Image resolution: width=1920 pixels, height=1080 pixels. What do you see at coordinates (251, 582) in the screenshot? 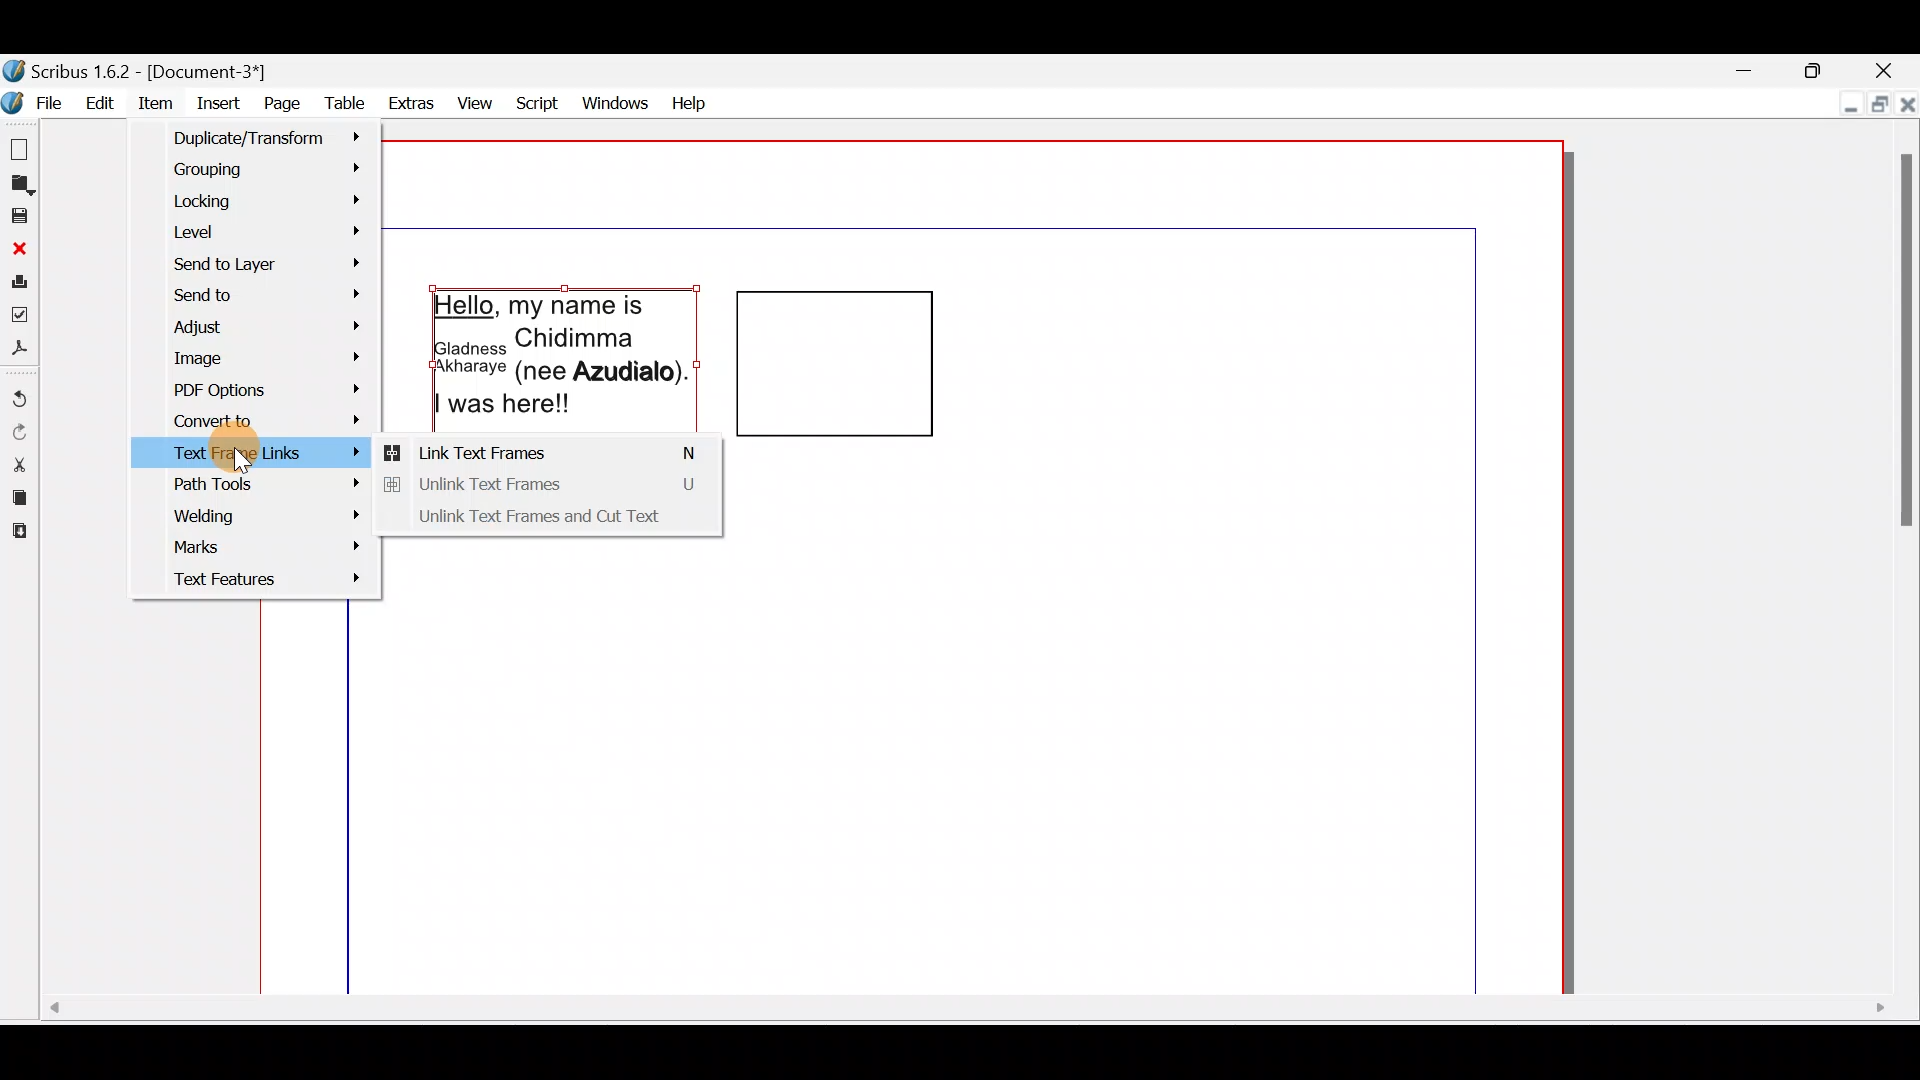
I see `Text features` at bounding box center [251, 582].